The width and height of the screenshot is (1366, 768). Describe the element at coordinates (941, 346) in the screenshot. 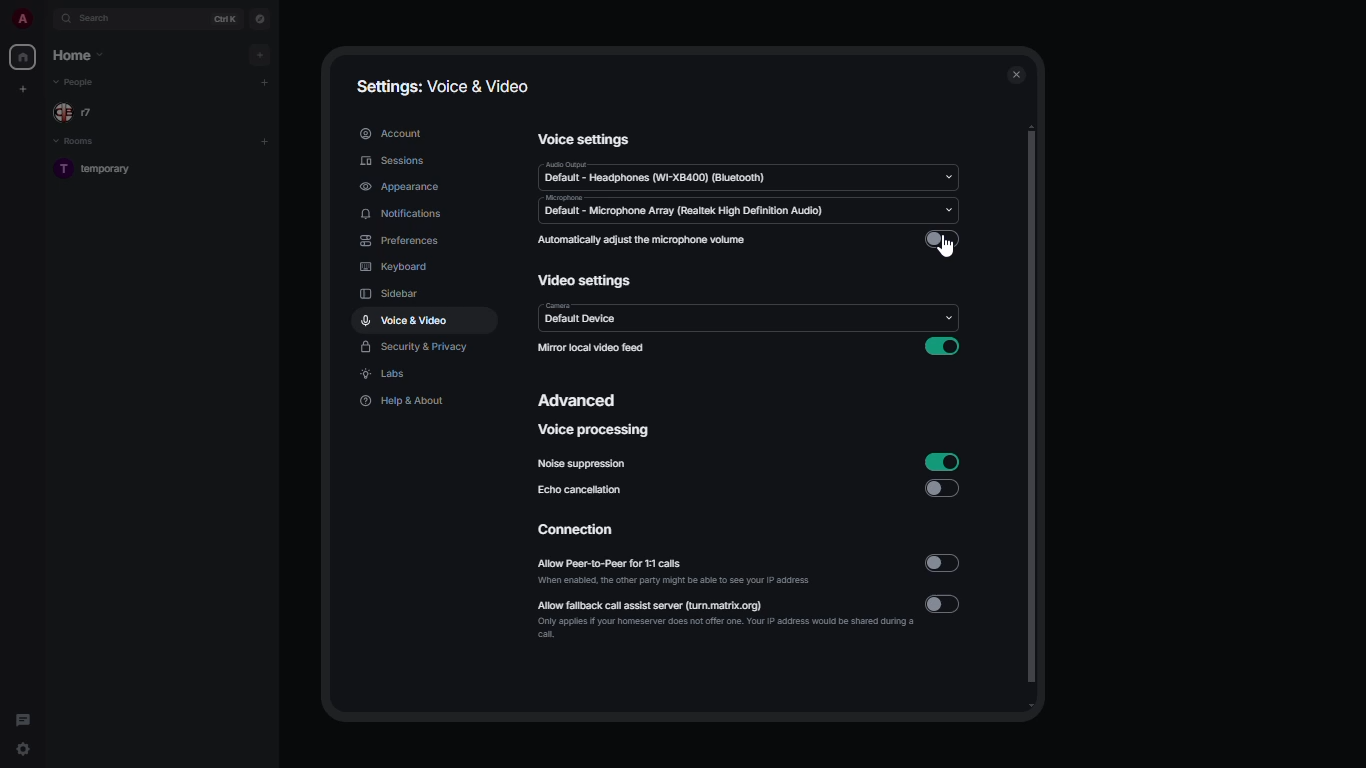

I see `enabled` at that location.